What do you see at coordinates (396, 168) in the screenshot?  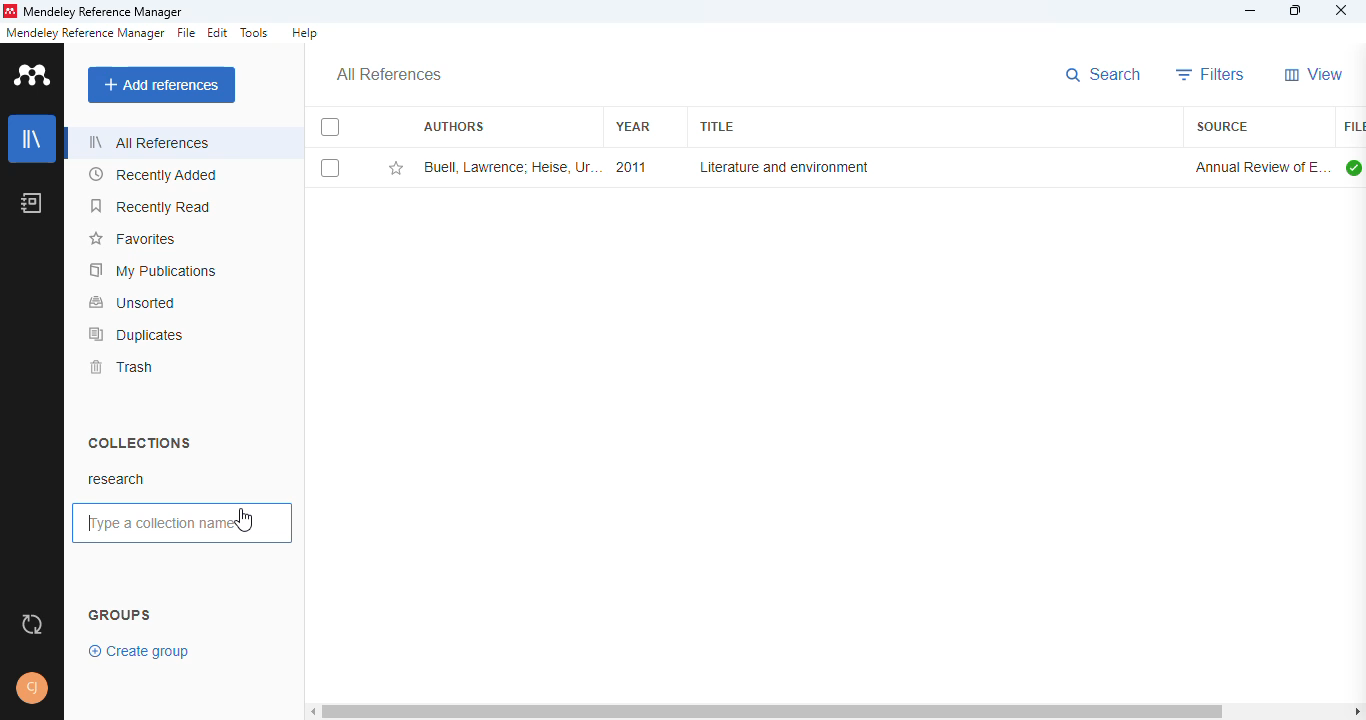 I see `add this reference to favorites` at bounding box center [396, 168].